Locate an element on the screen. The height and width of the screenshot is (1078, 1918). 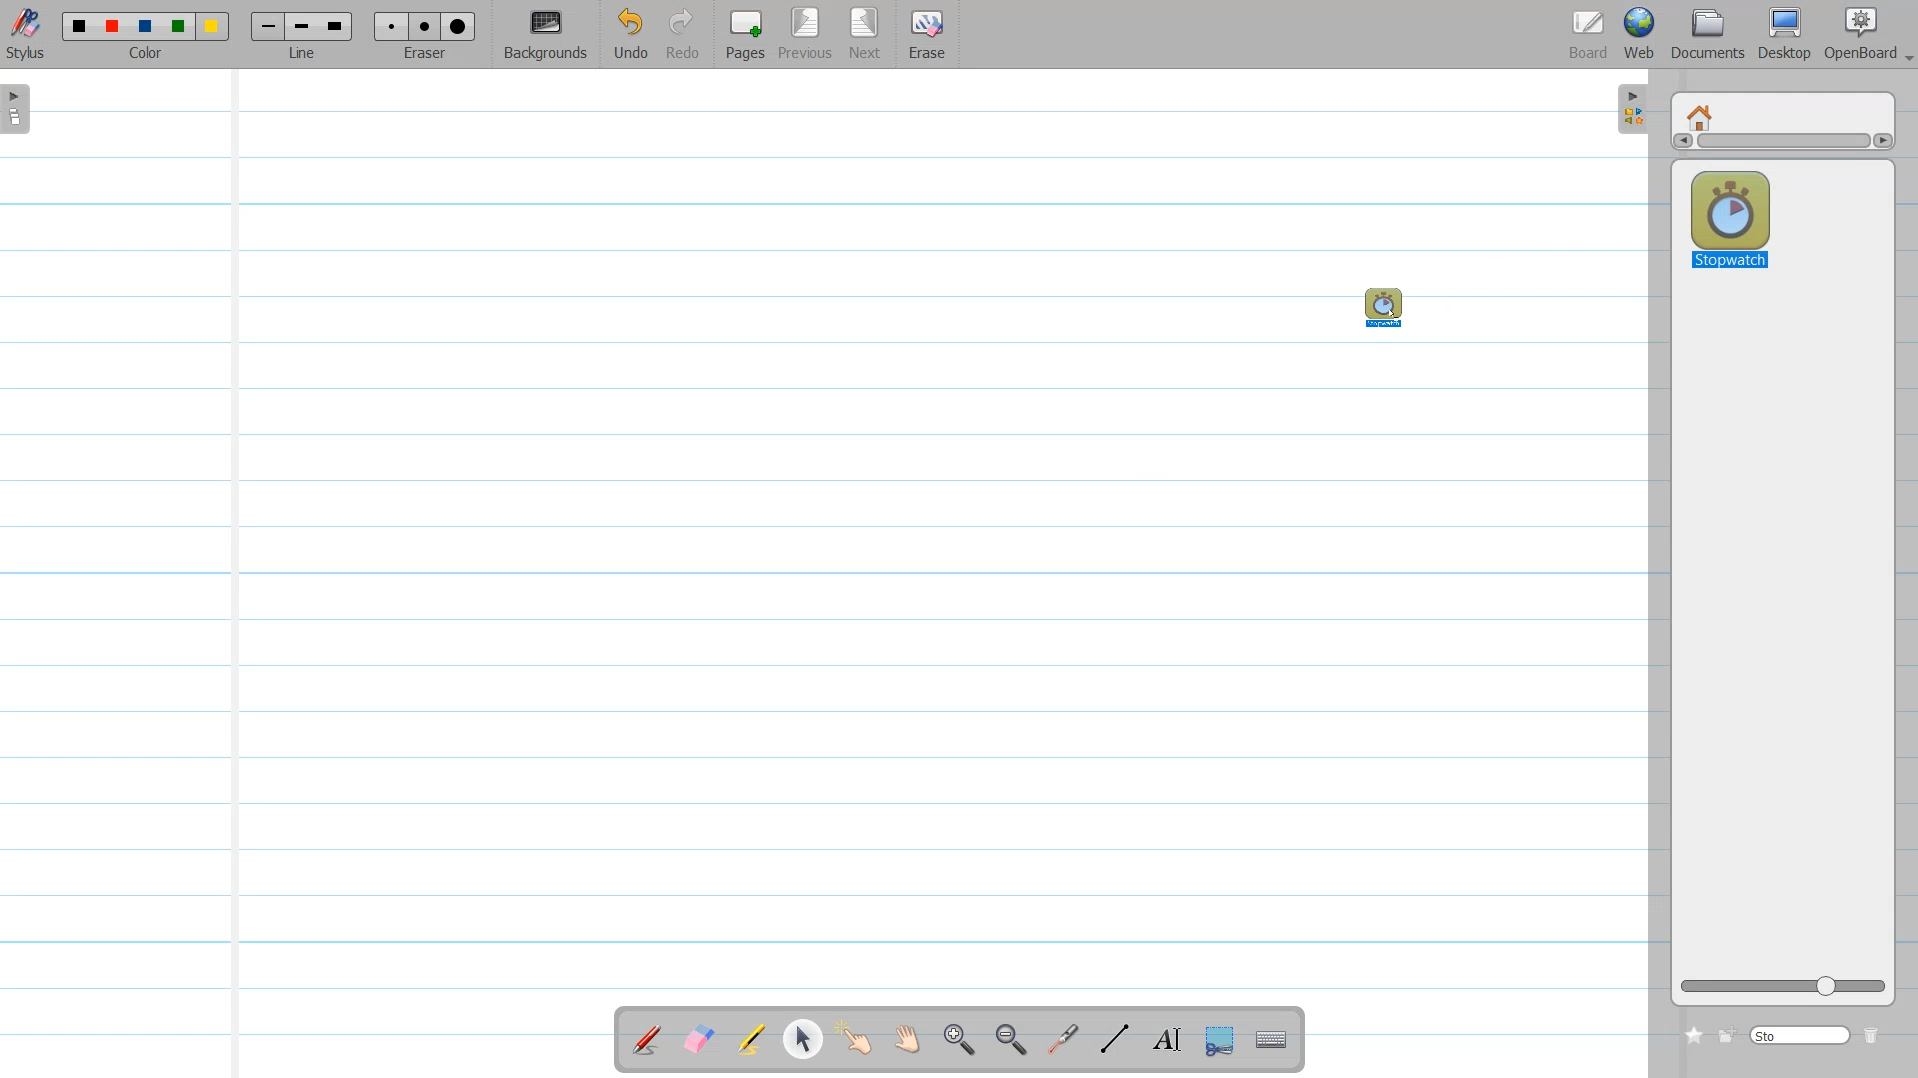
Vertical scroll bar is located at coordinates (1782, 144).